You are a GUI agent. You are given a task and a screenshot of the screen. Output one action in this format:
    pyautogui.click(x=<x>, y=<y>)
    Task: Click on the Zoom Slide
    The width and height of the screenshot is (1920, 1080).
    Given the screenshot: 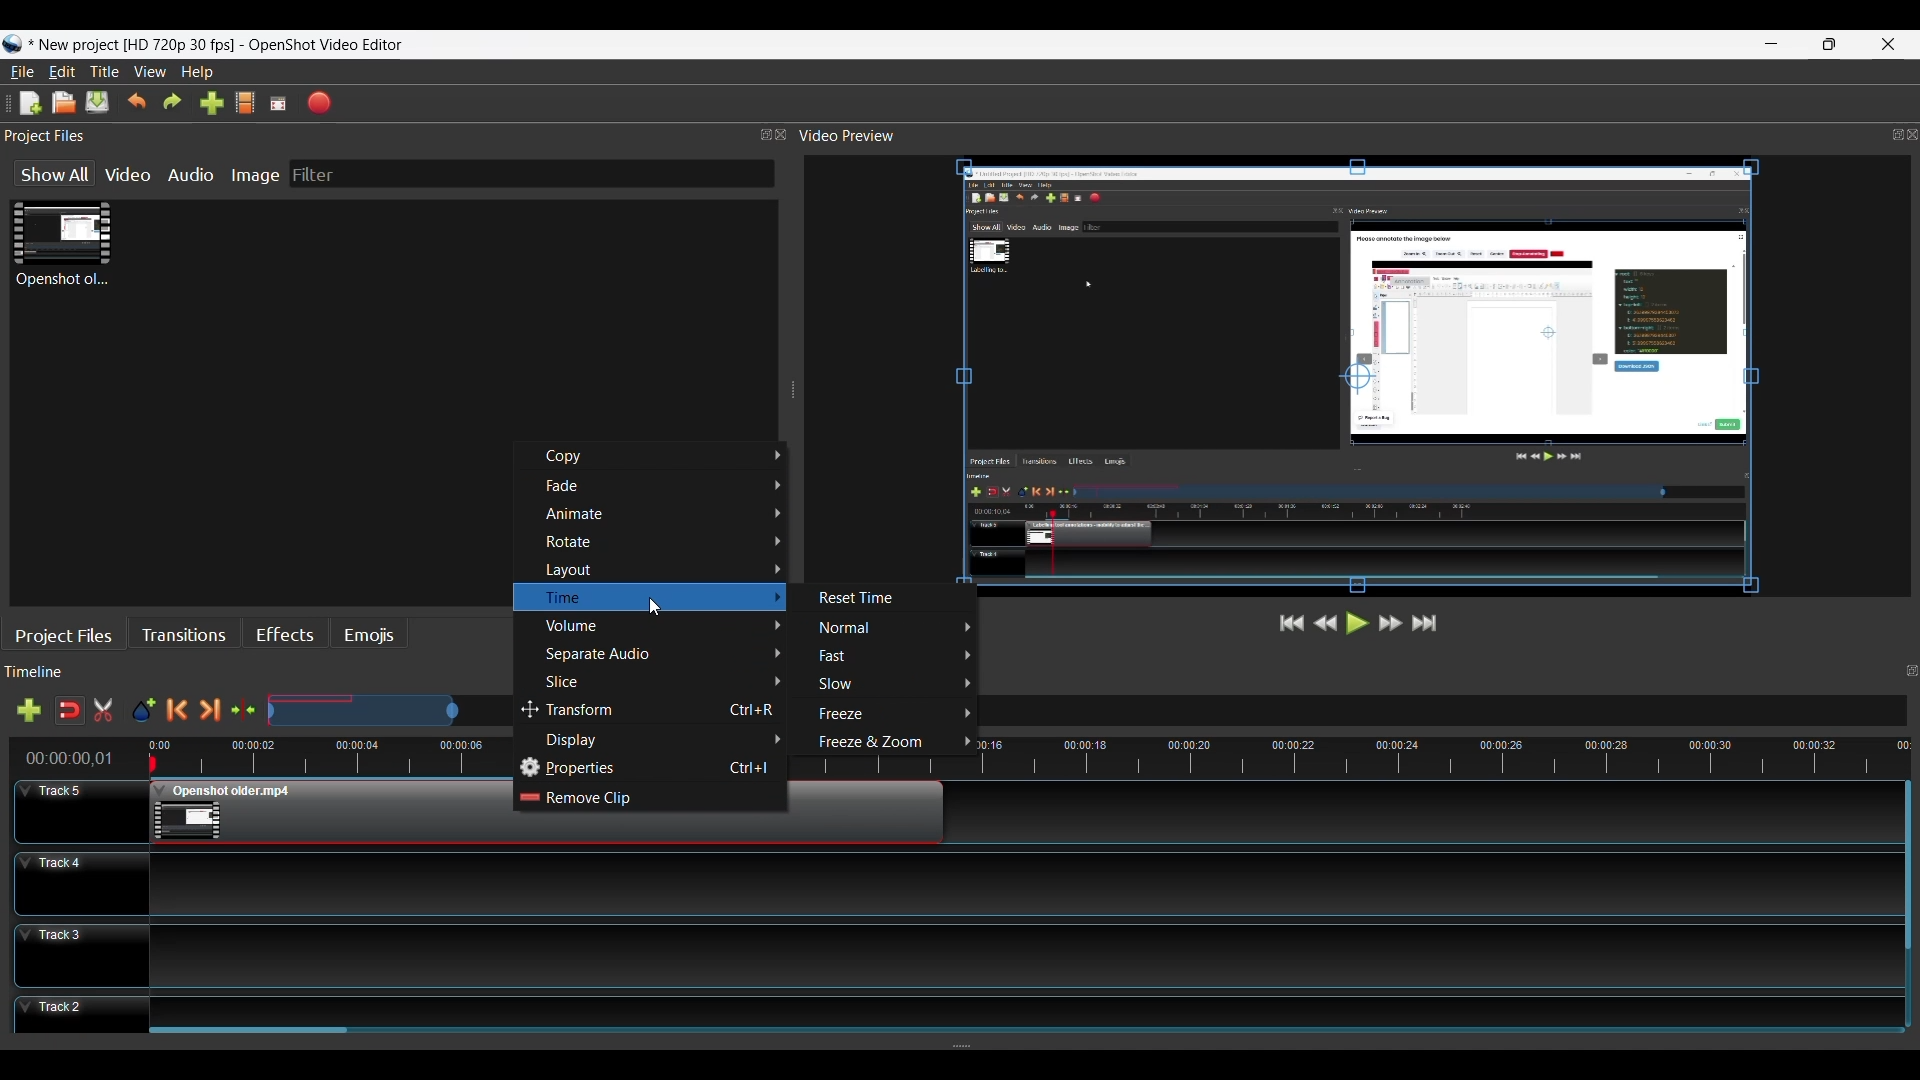 What is the action you would take?
    pyautogui.click(x=389, y=708)
    